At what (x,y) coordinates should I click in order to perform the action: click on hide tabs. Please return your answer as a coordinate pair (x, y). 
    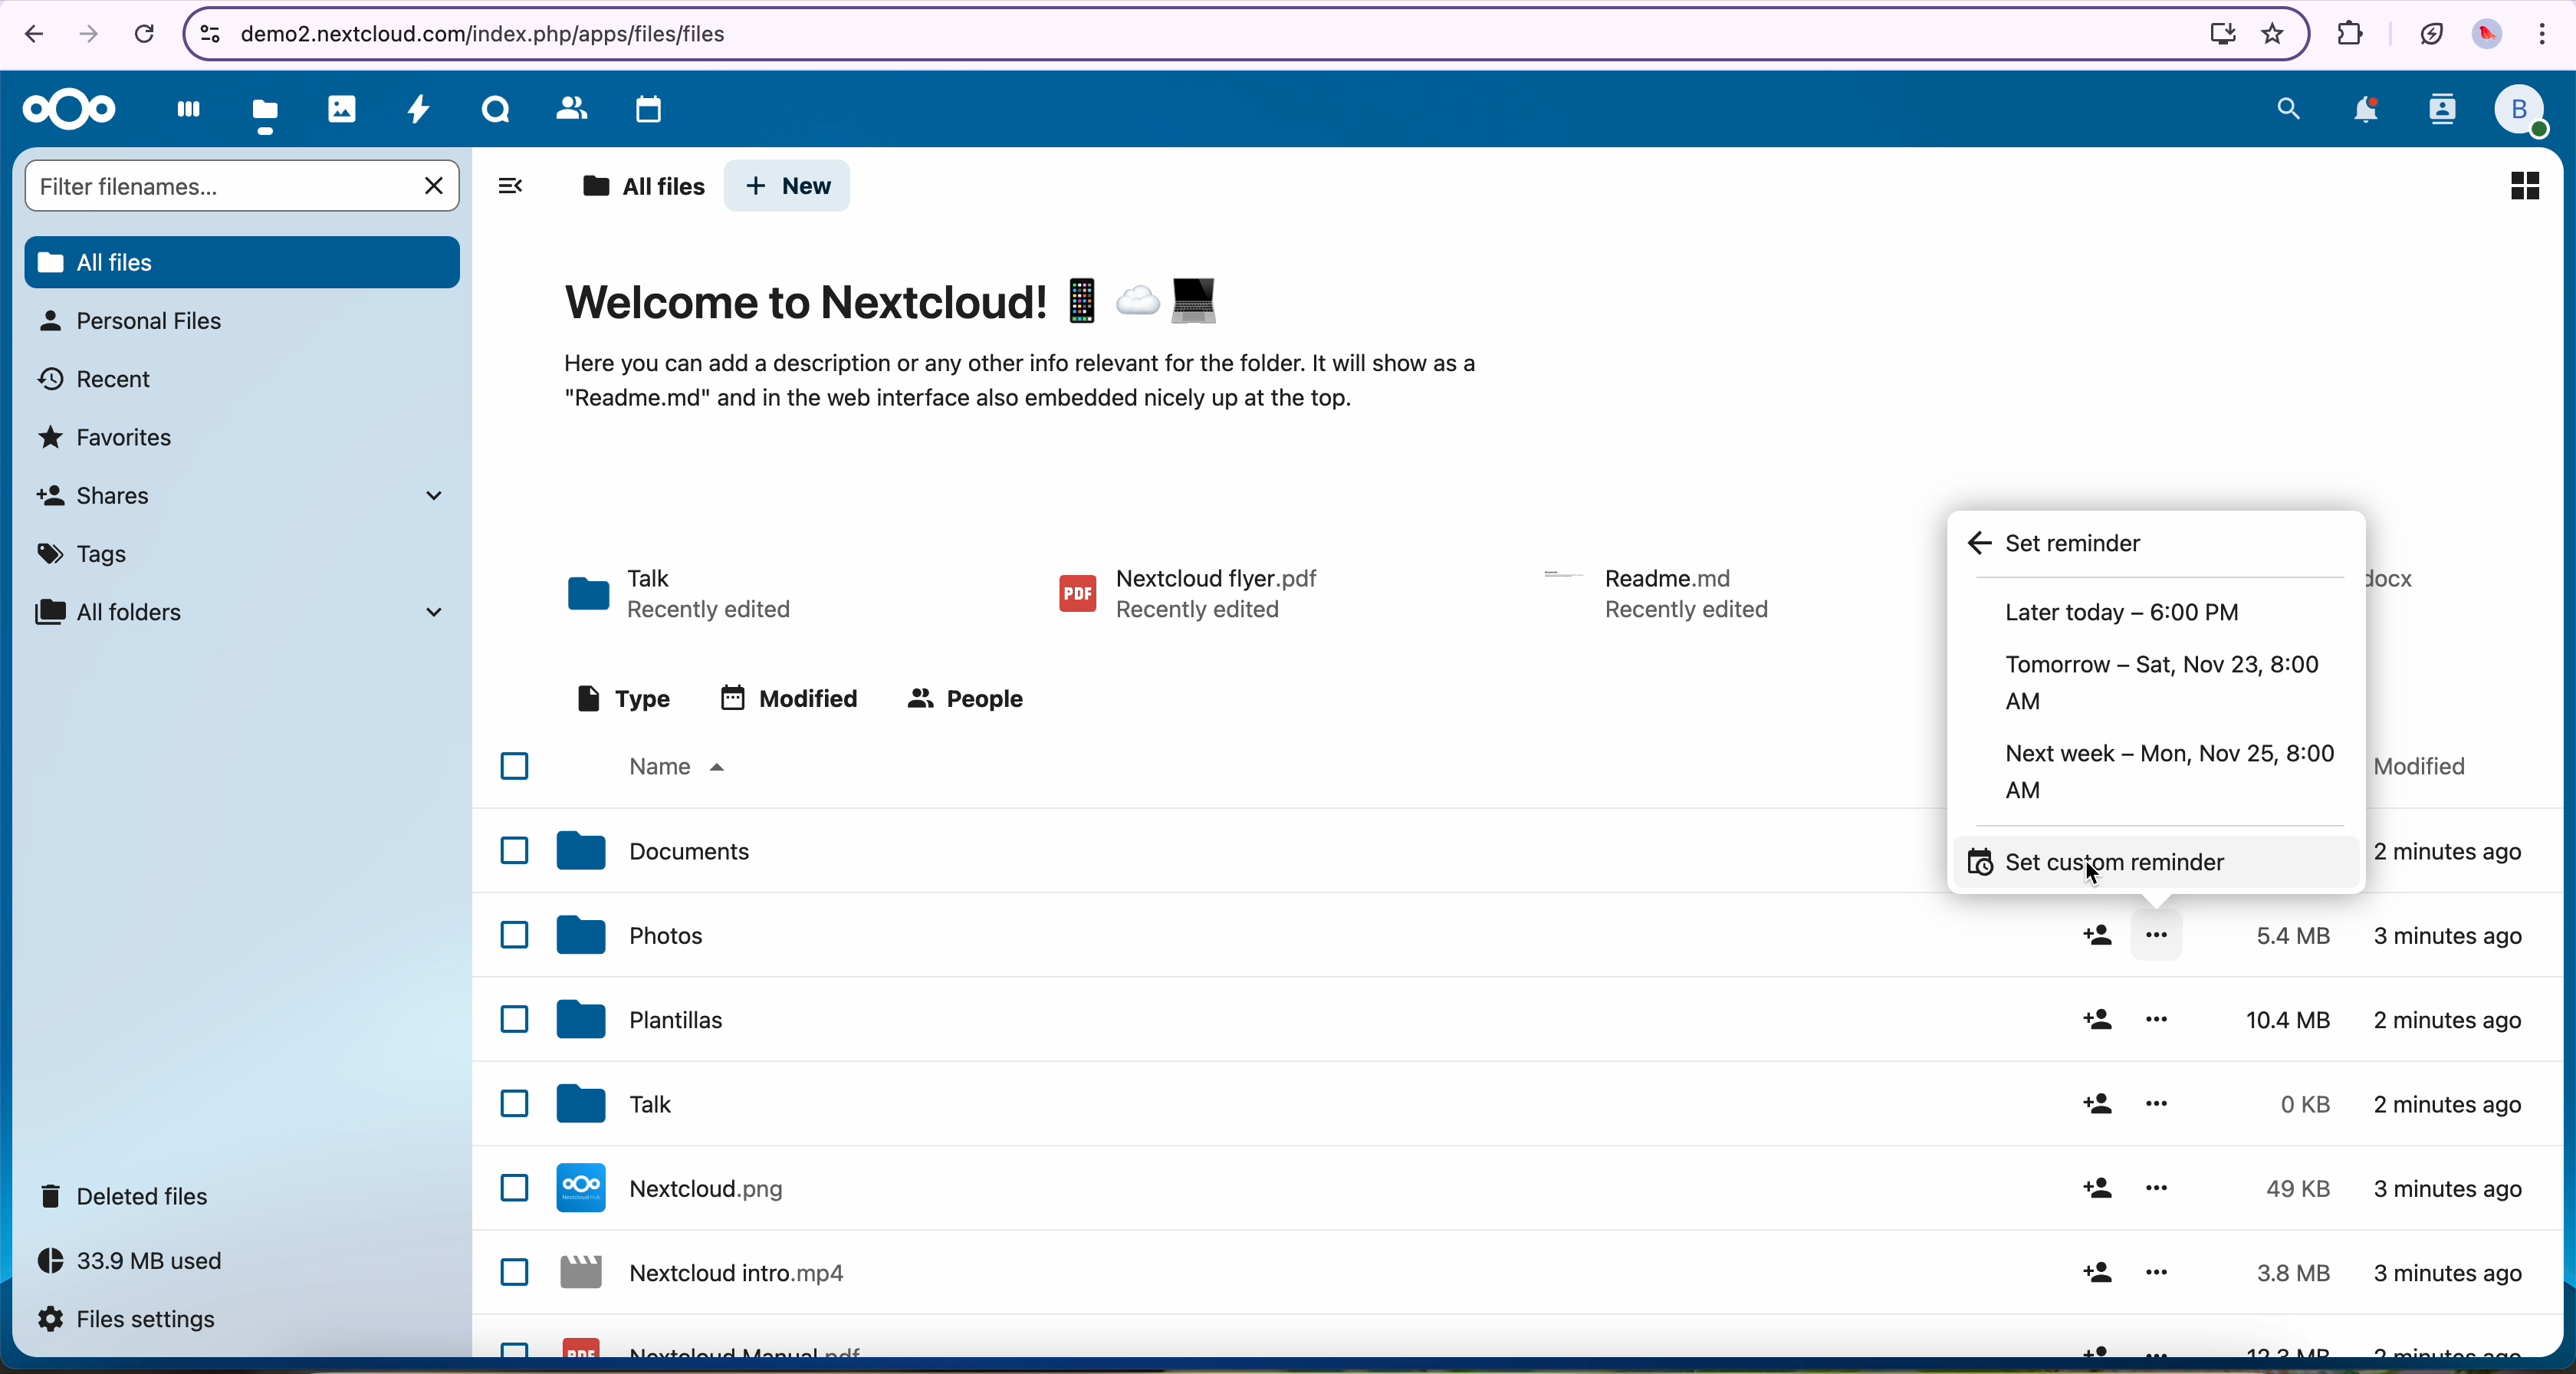
    Looking at the image, I should click on (512, 188).